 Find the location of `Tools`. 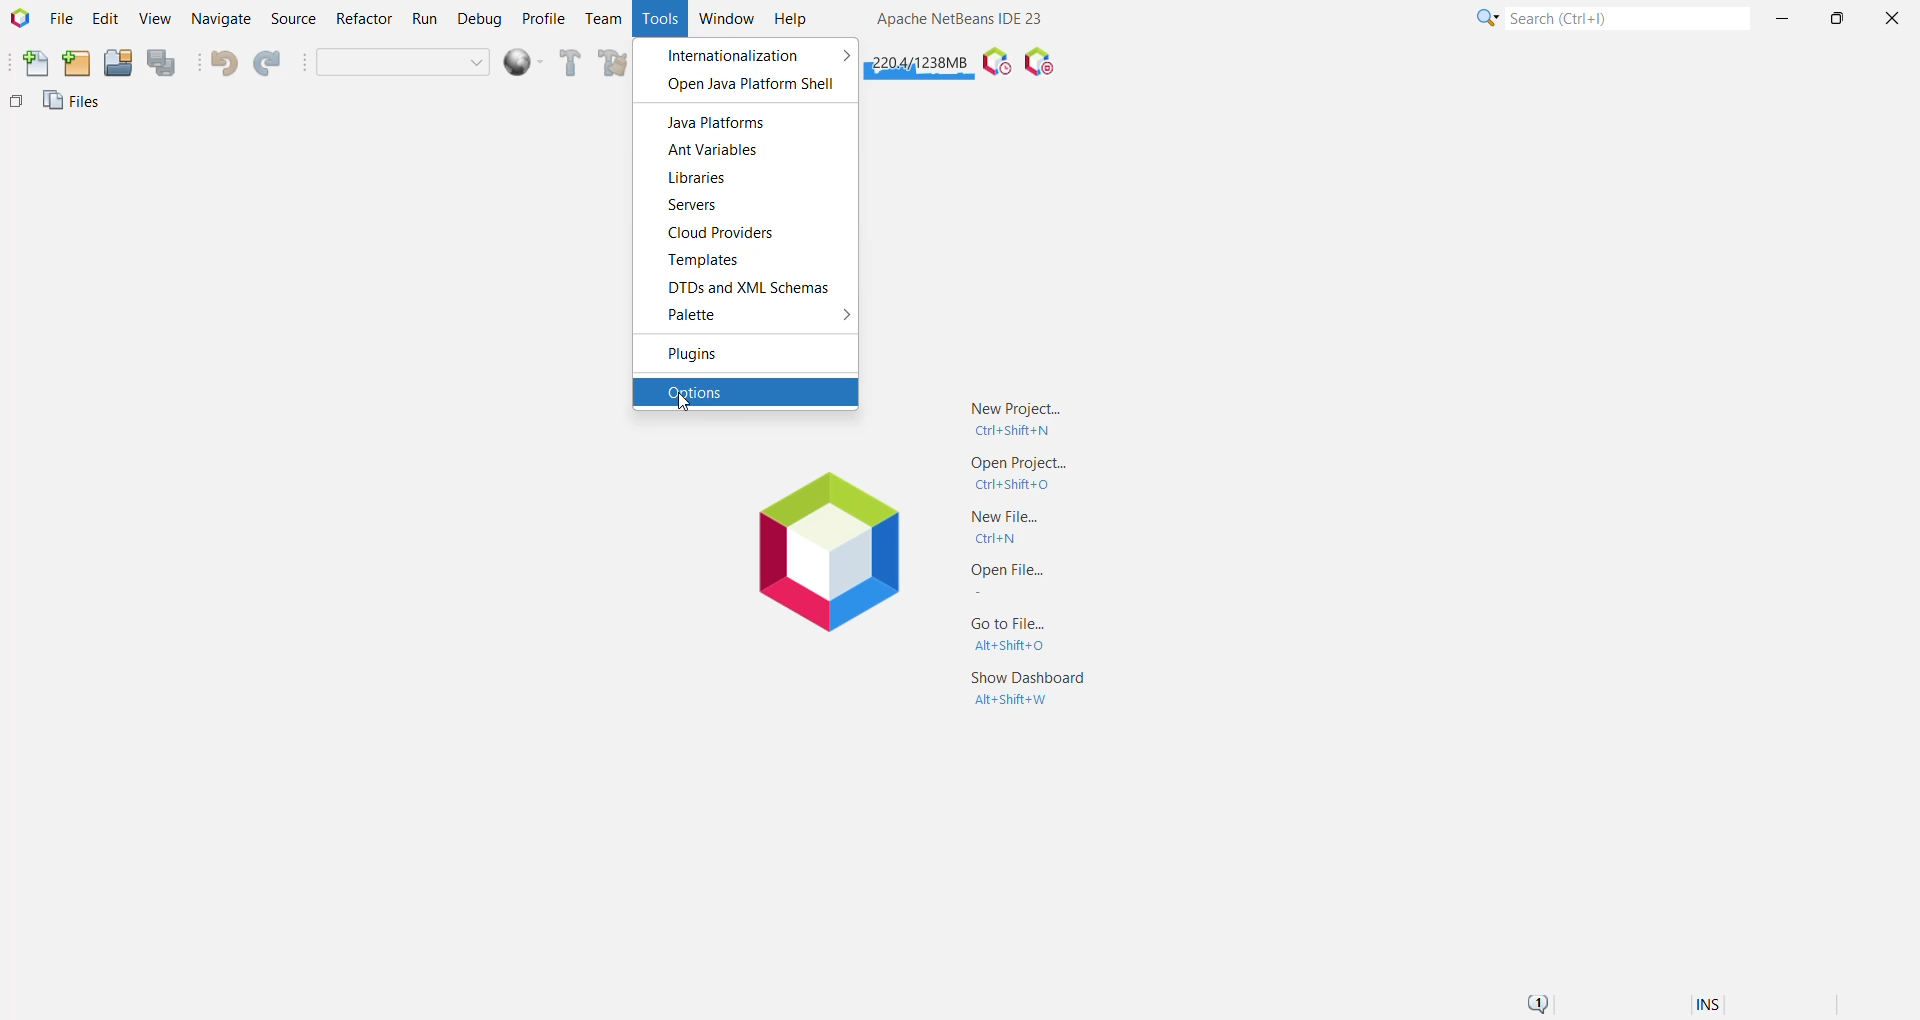

Tools is located at coordinates (661, 17).